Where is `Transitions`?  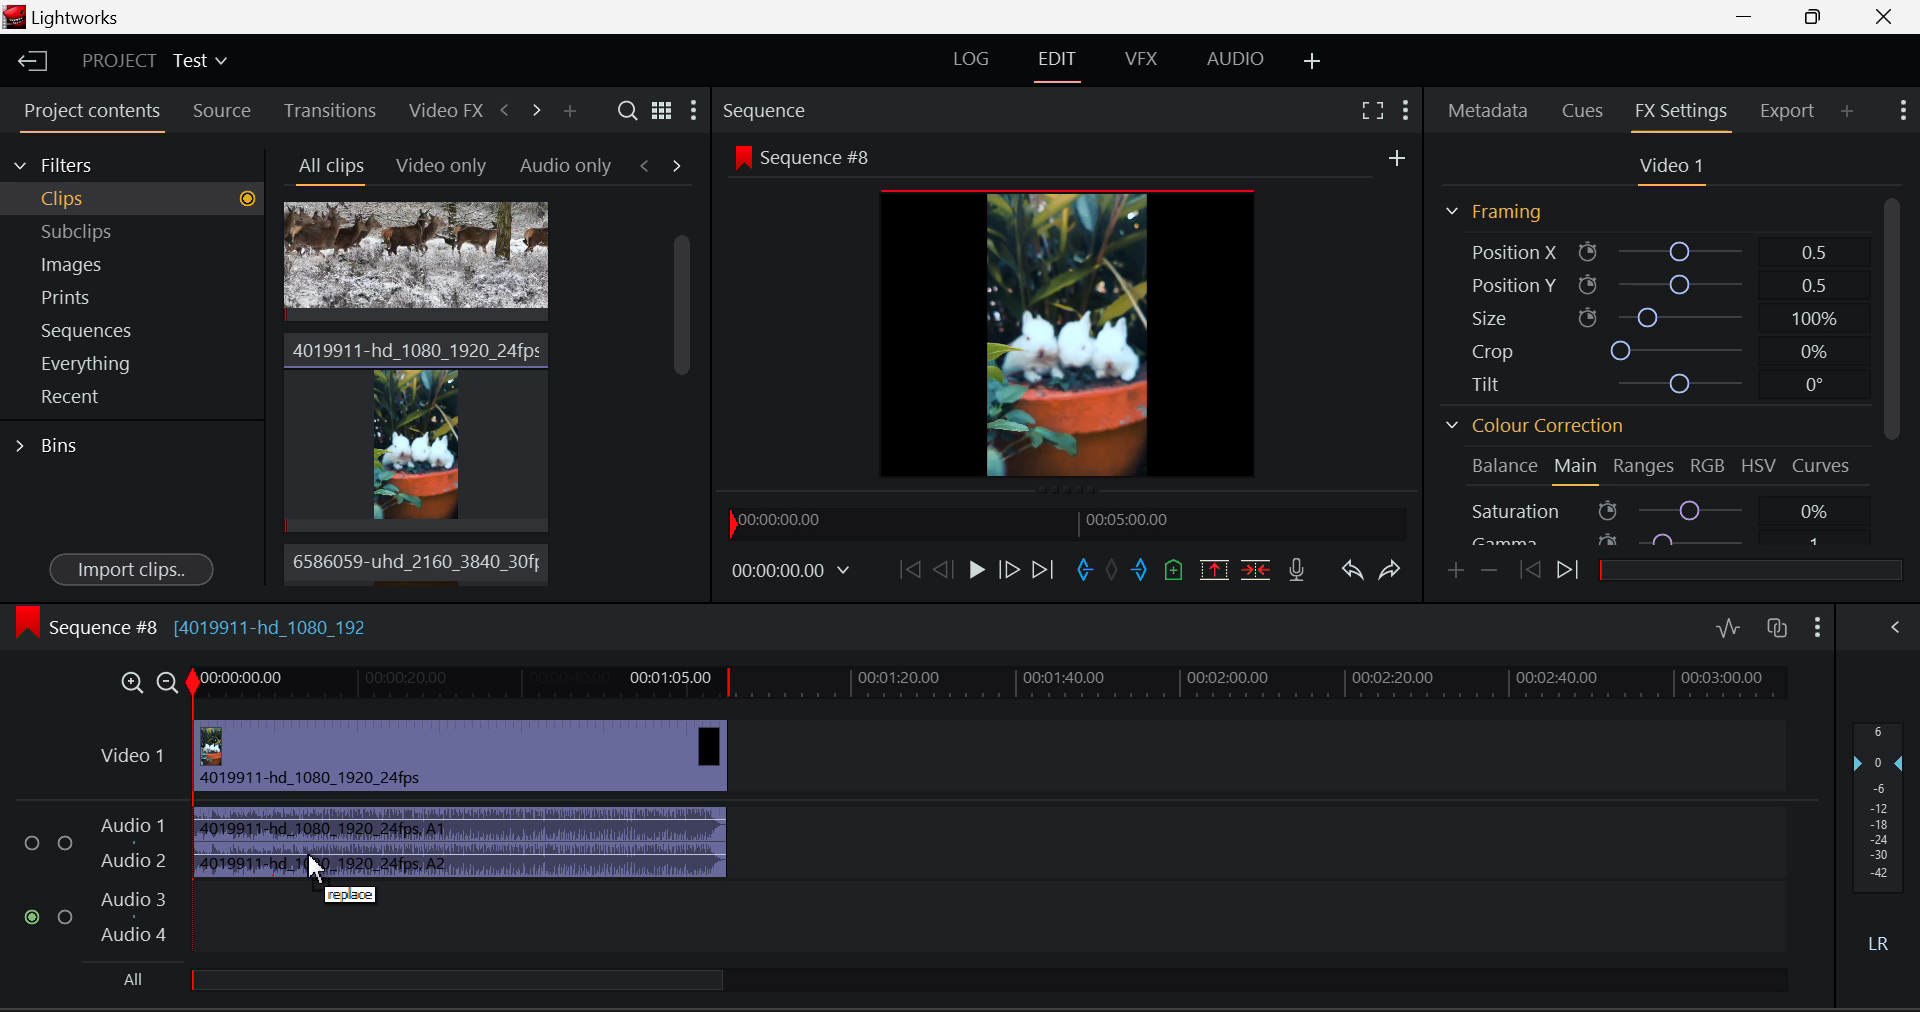
Transitions is located at coordinates (329, 109).